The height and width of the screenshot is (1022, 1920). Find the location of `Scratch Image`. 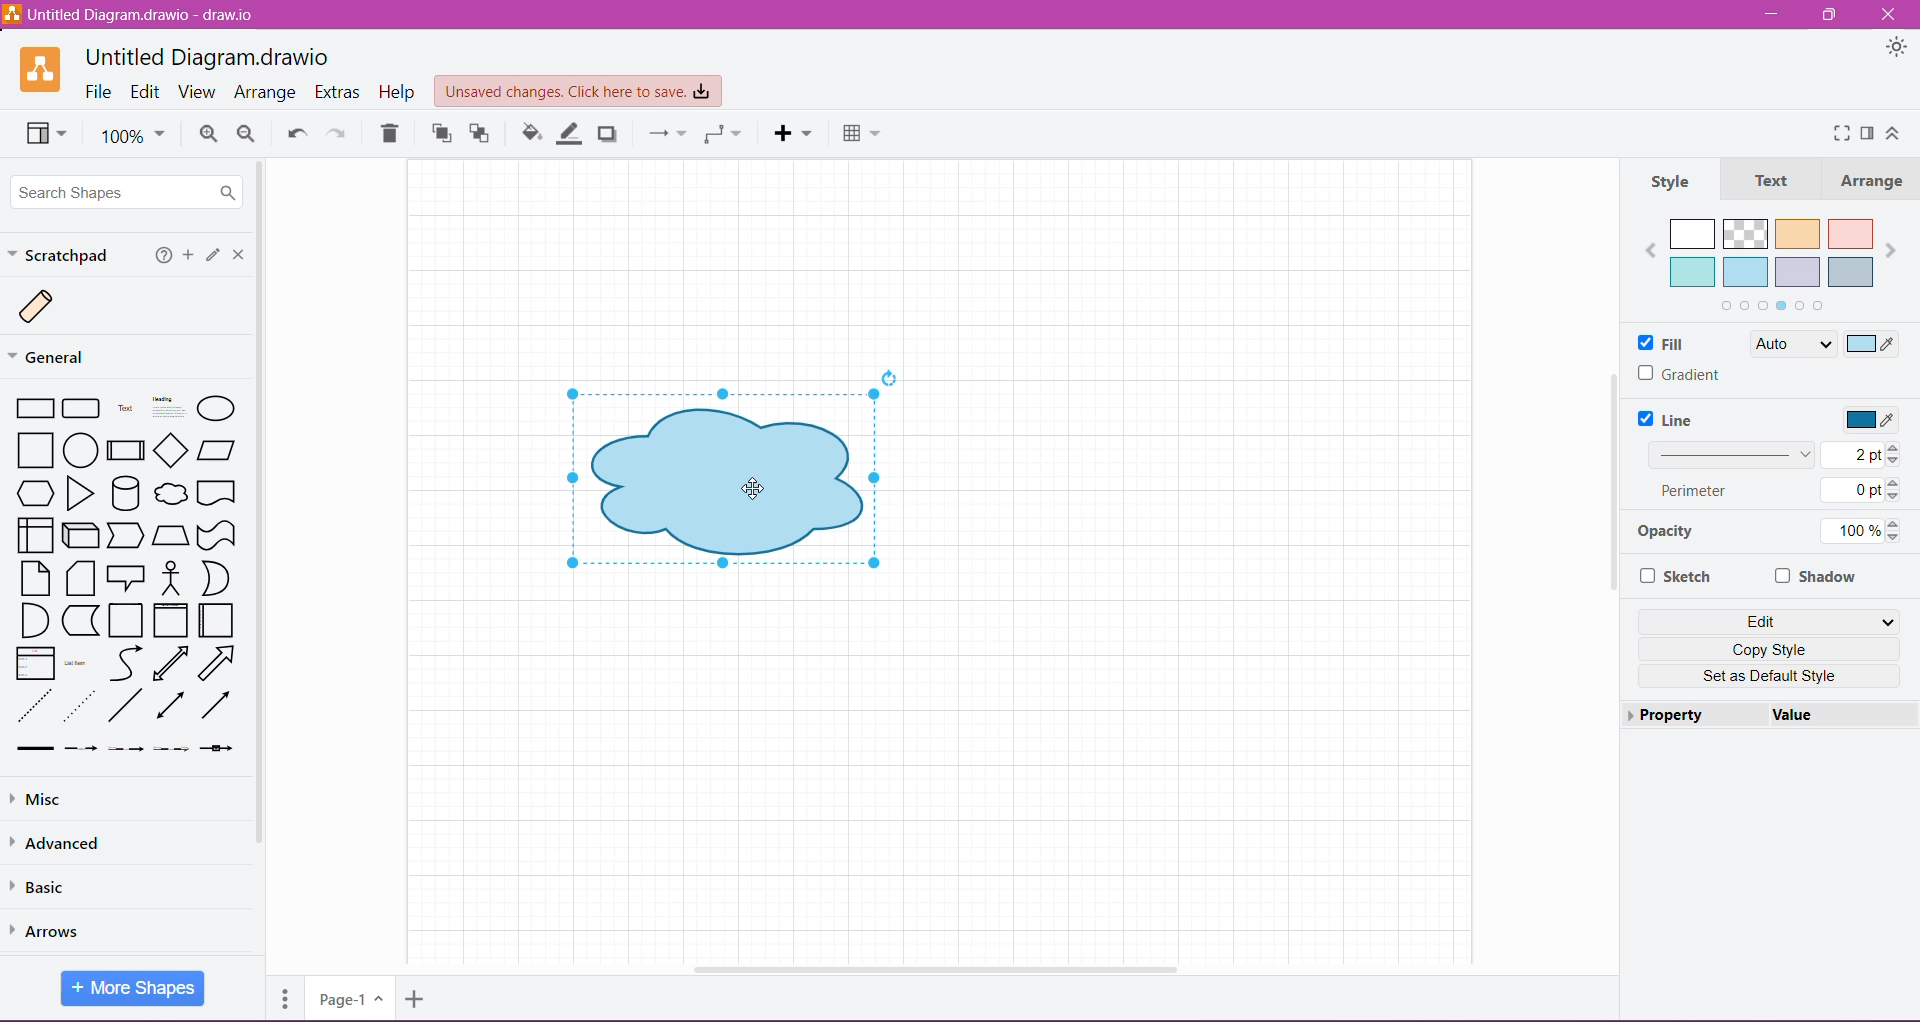

Scratch Image is located at coordinates (52, 308).